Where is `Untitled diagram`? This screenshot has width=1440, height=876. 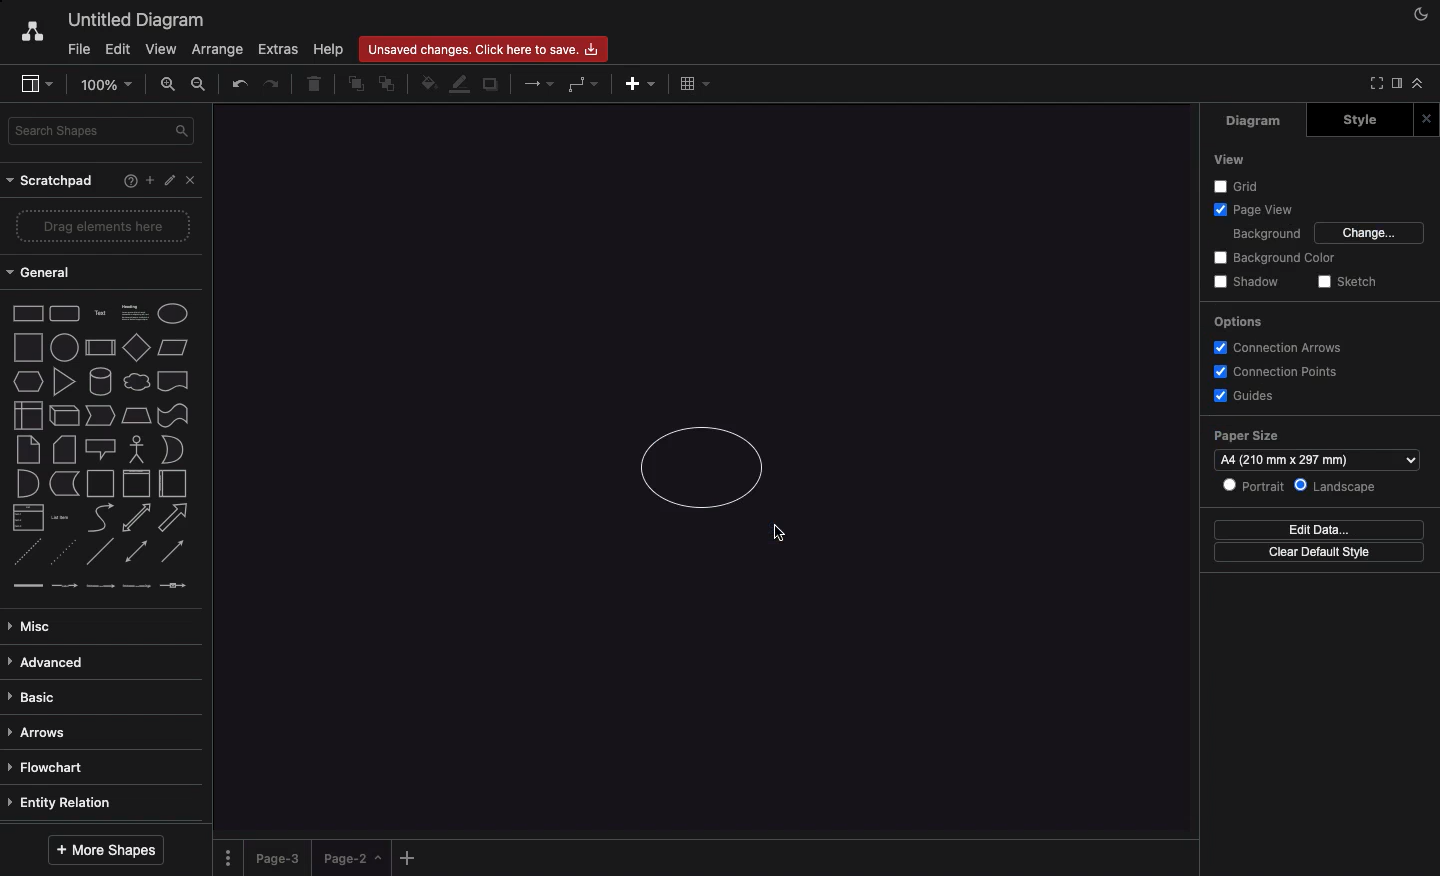 Untitled diagram is located at coordinates (130, 20).